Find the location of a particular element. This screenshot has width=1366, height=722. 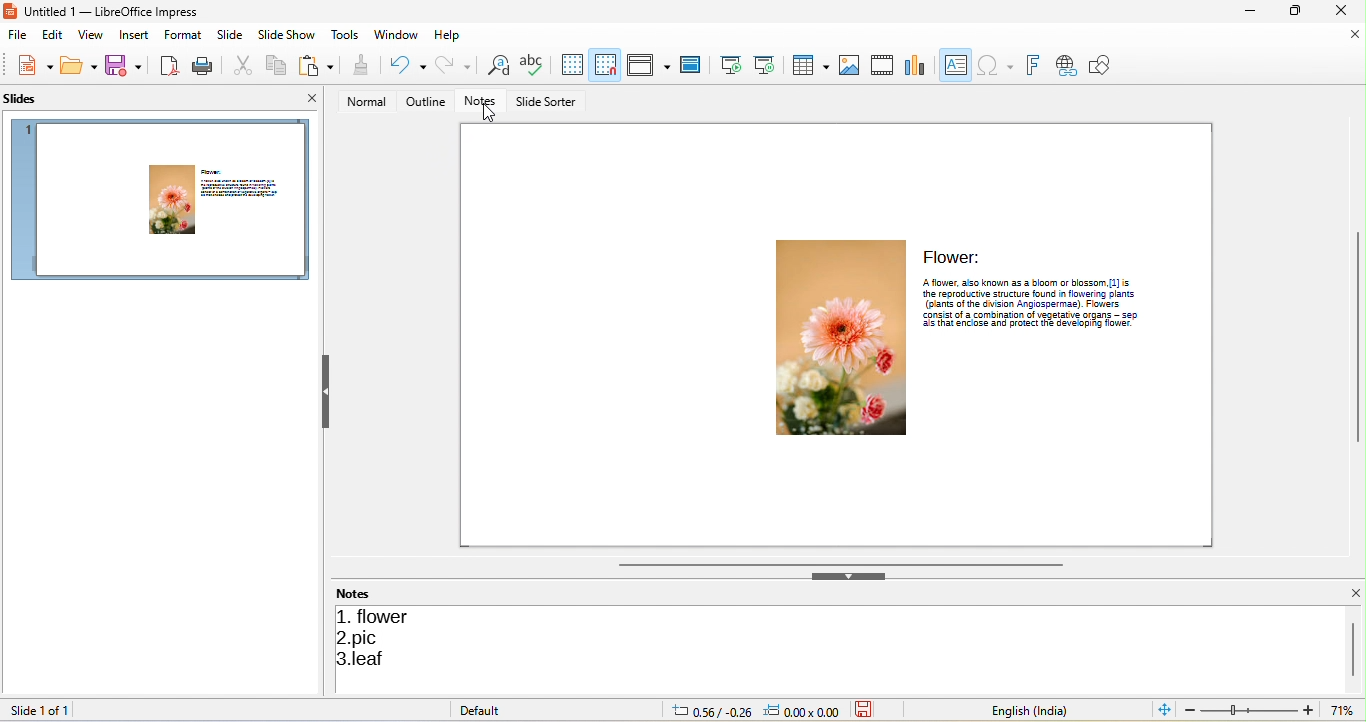

CONES: Of Aa cOMDINALON Of vegetative Organs —- 380 is located at coordinates (1028, 314).